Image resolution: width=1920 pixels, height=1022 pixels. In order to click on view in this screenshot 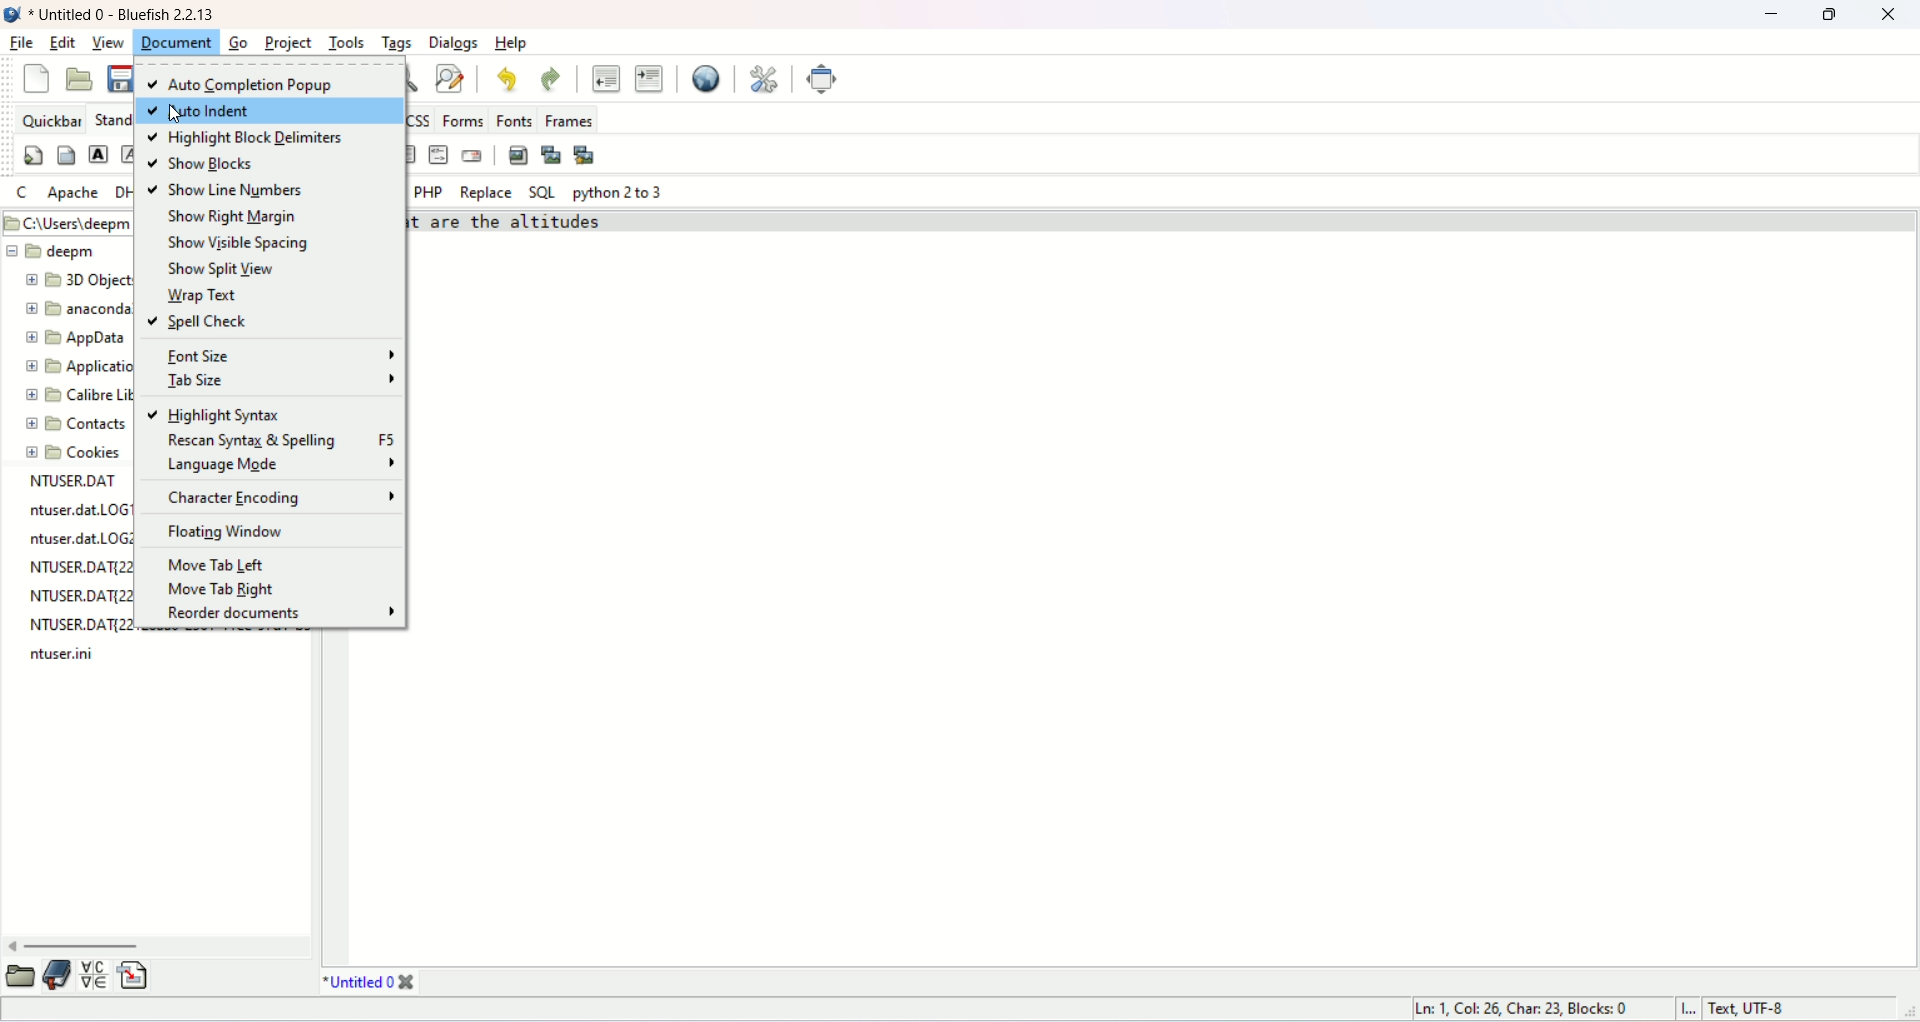, I will do `click(111, 44)`.